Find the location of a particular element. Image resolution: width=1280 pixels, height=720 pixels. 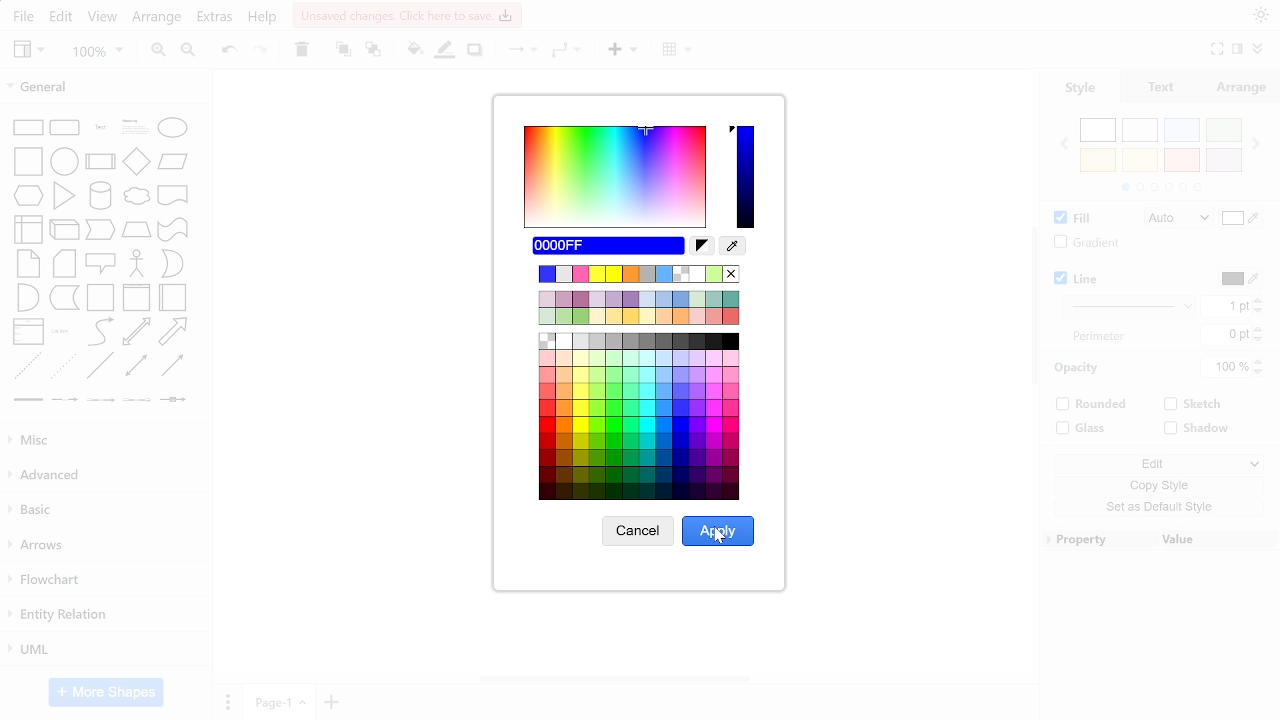

text is located at coordinates (1163, 87).